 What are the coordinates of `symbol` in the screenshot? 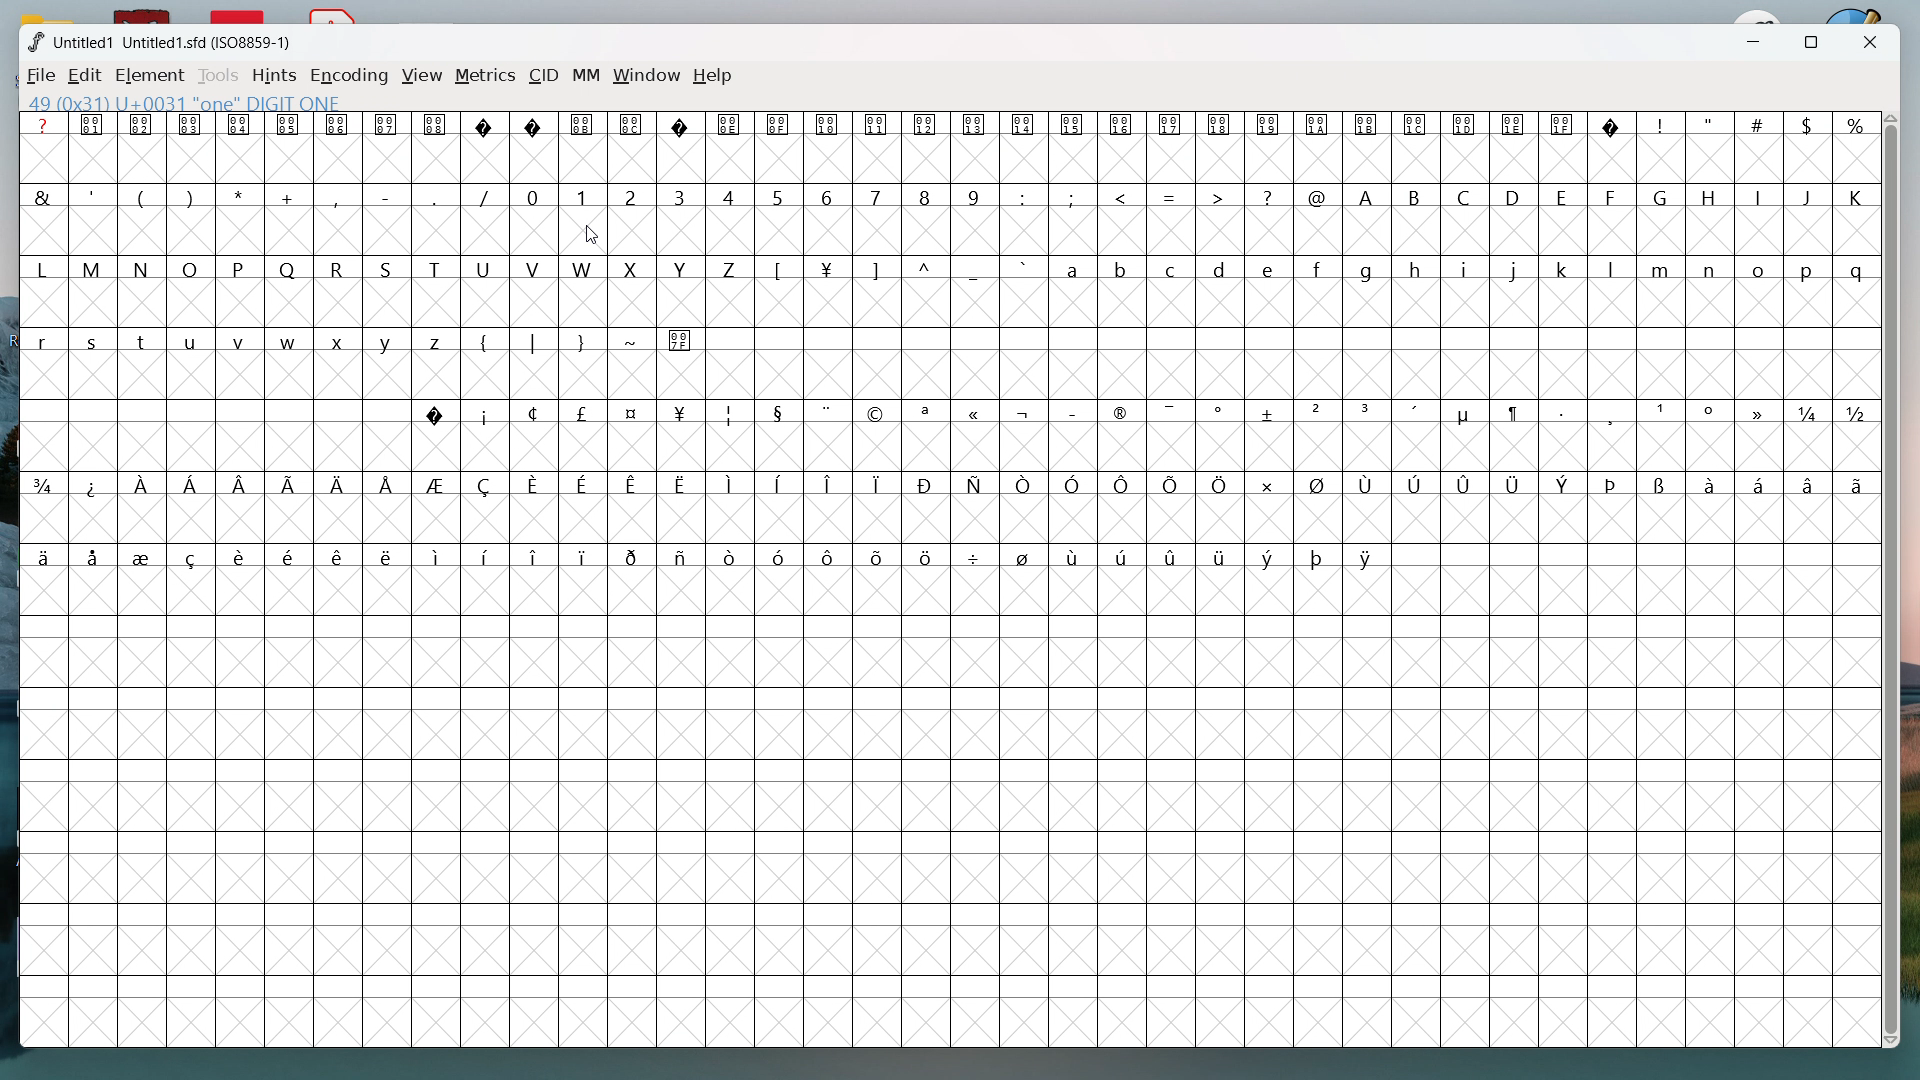 It's located at (1367, 557).